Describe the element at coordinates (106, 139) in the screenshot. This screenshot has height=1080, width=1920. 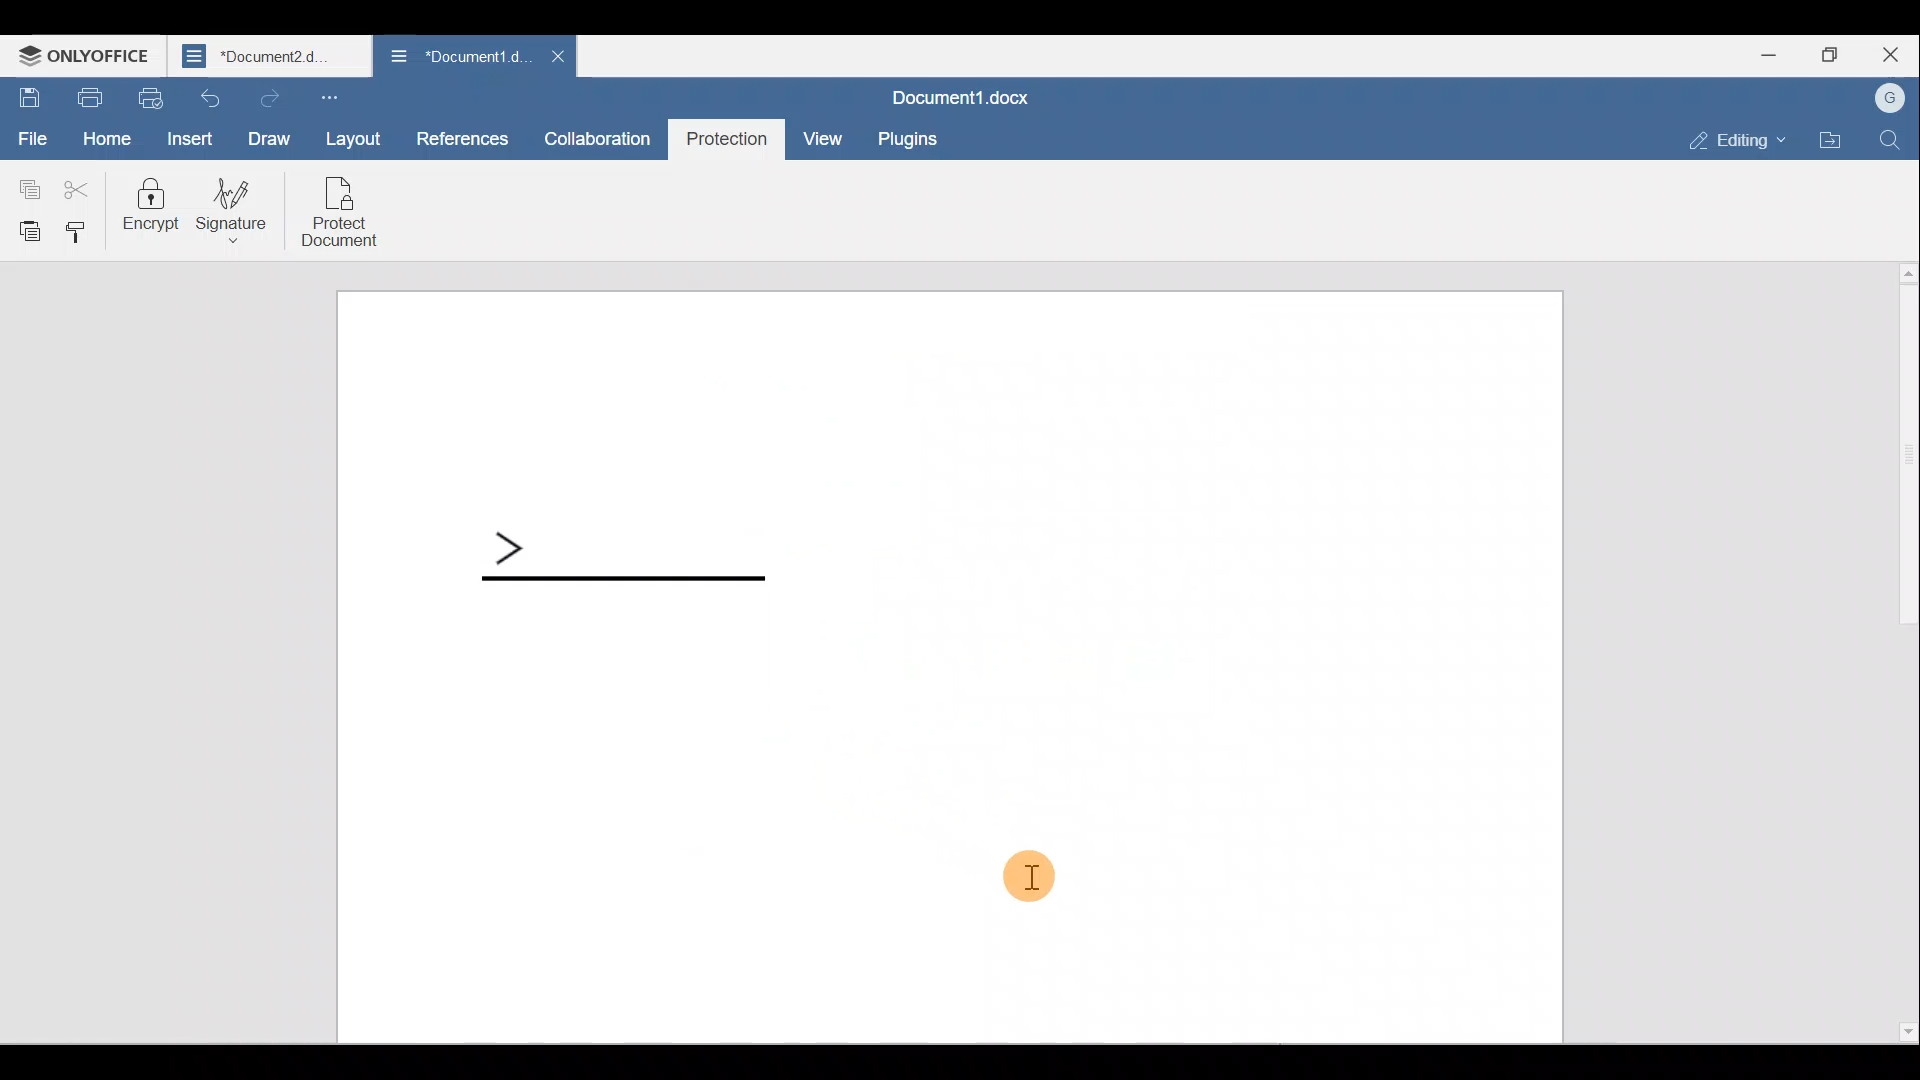
I see `Home` at that location.